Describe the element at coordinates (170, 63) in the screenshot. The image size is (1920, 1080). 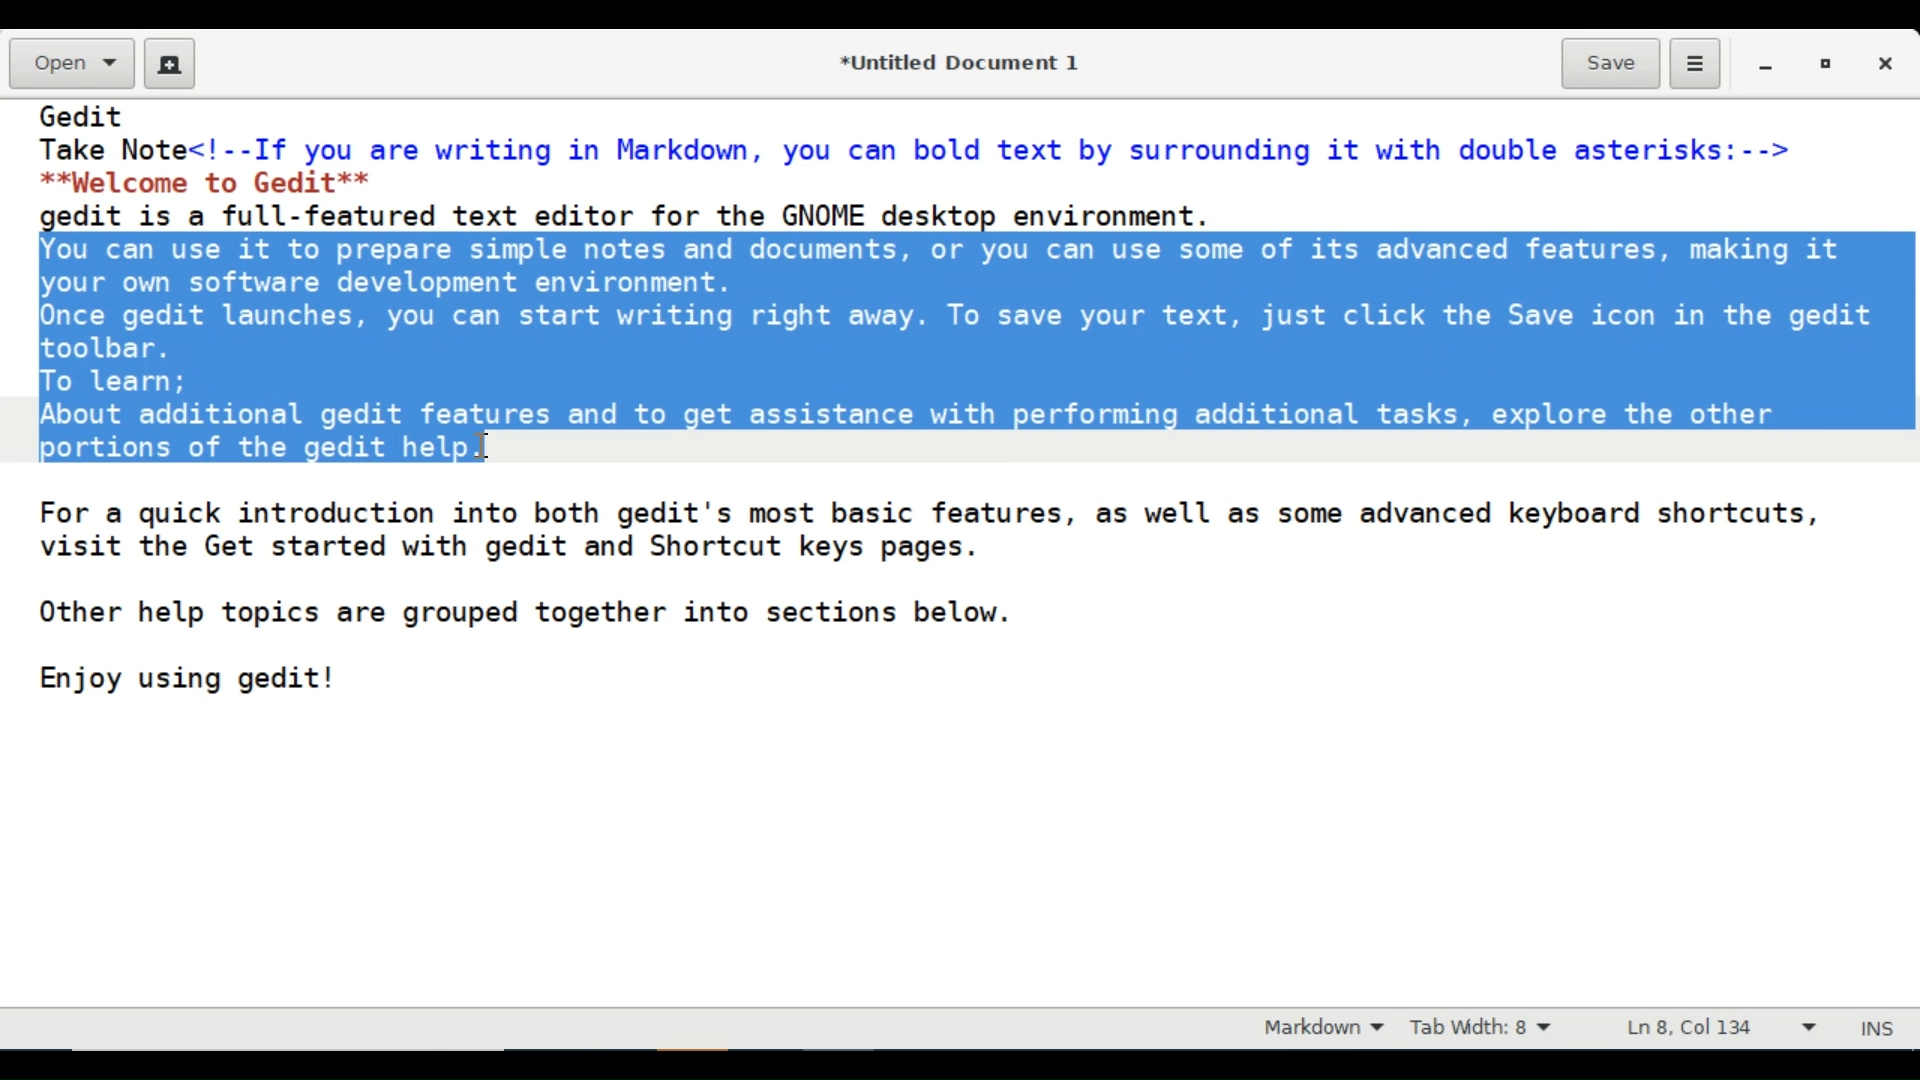
I see `New File` at that location.